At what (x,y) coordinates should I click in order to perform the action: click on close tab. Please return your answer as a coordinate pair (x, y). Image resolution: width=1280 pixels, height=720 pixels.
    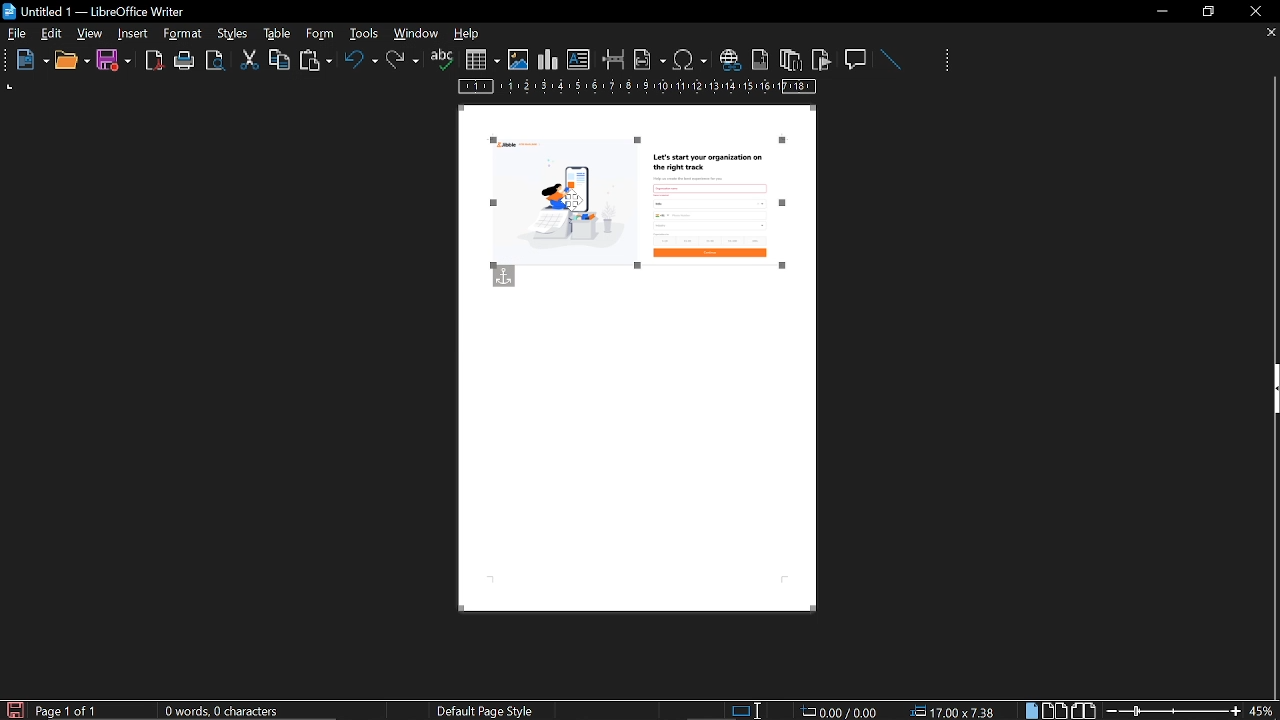
    Looking at the image, I should click on (1271, 34).